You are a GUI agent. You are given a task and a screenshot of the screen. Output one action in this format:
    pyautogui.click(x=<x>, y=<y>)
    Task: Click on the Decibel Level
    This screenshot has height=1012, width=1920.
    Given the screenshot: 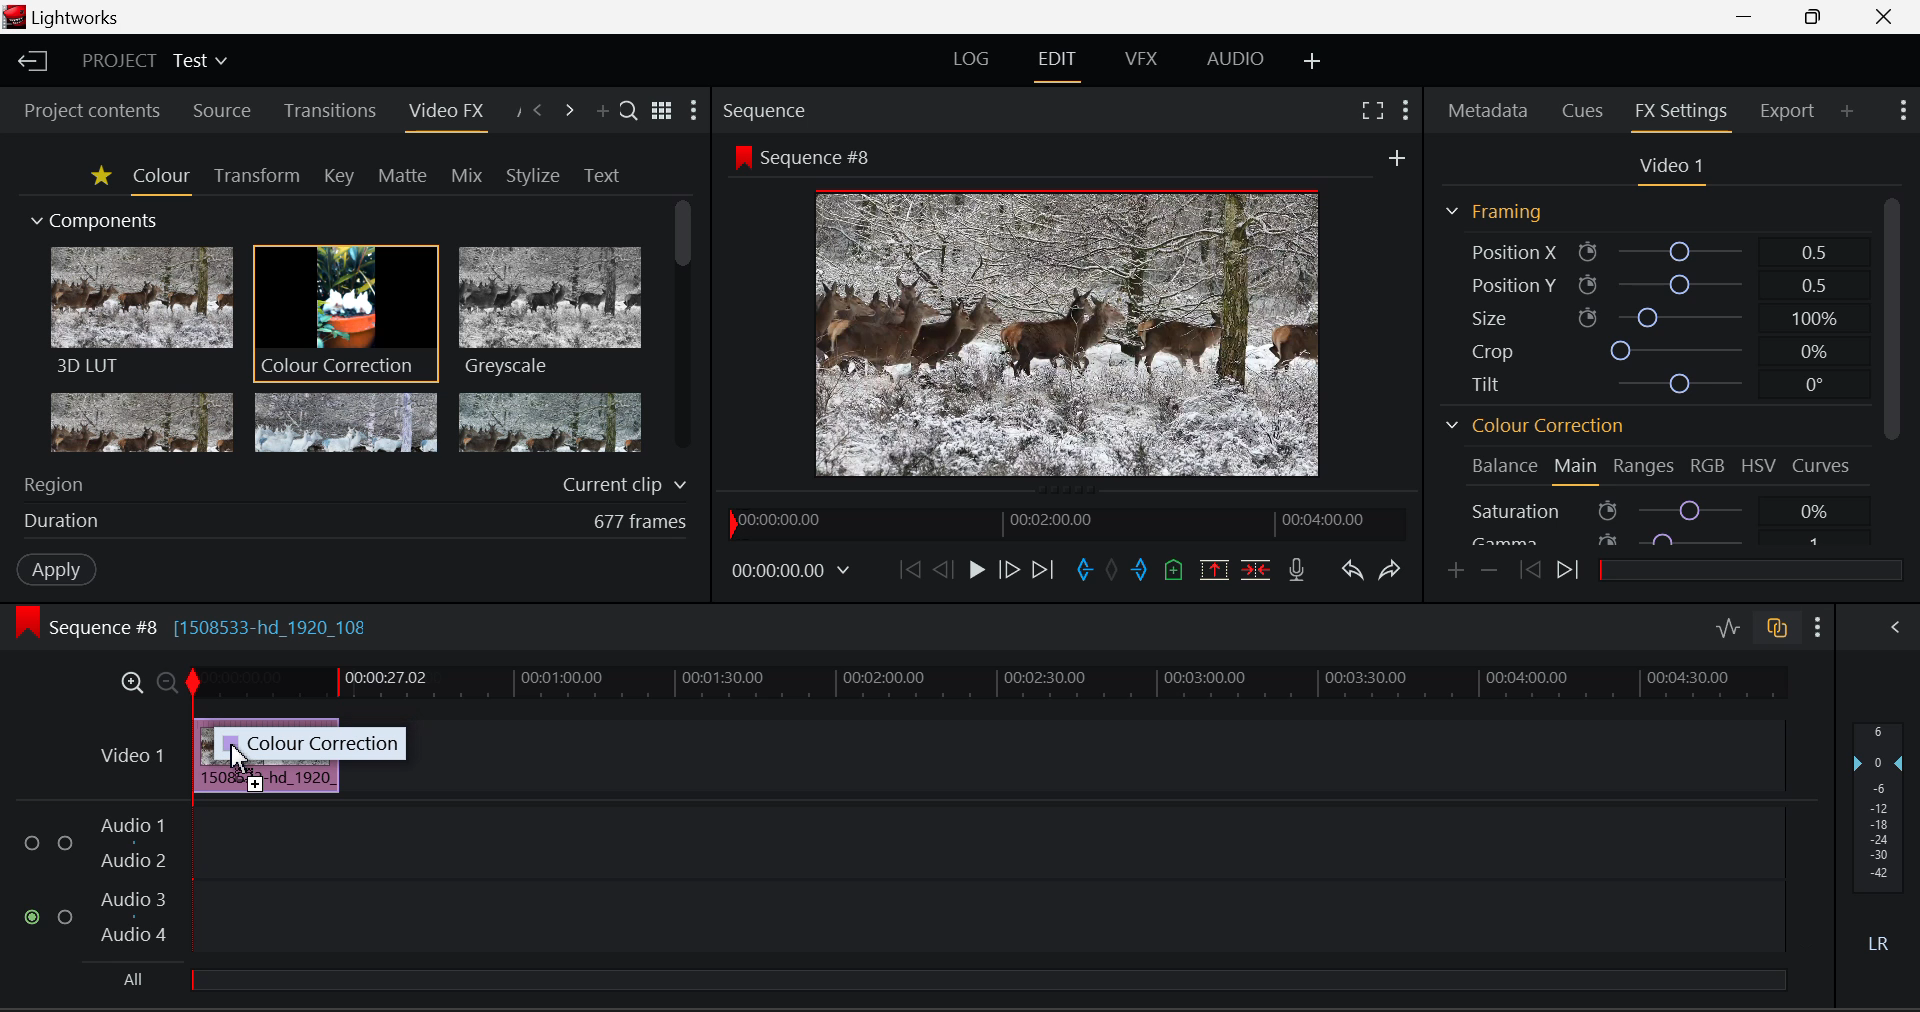 What is the action you would take?
    pyautogui.click(x=1884, y=841)
    